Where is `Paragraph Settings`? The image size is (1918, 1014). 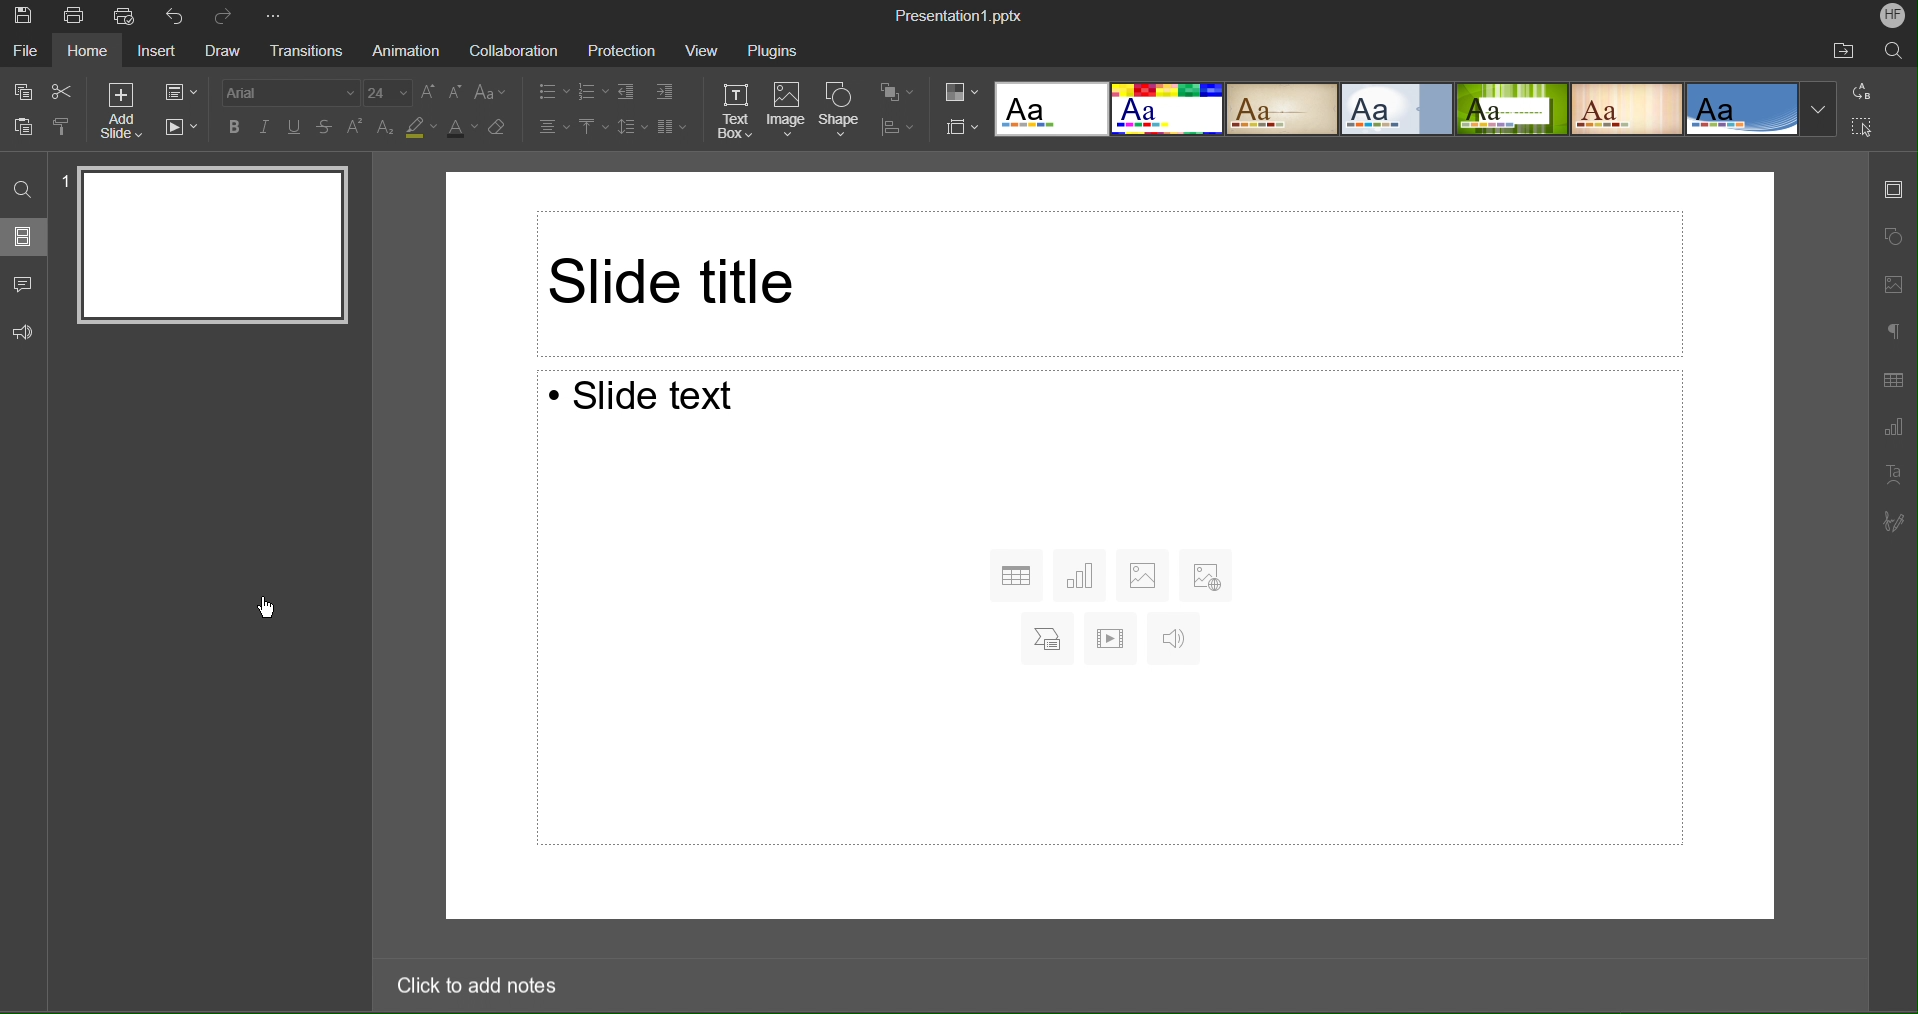 Paragraph Settings is located at coordinates (1891, 333).